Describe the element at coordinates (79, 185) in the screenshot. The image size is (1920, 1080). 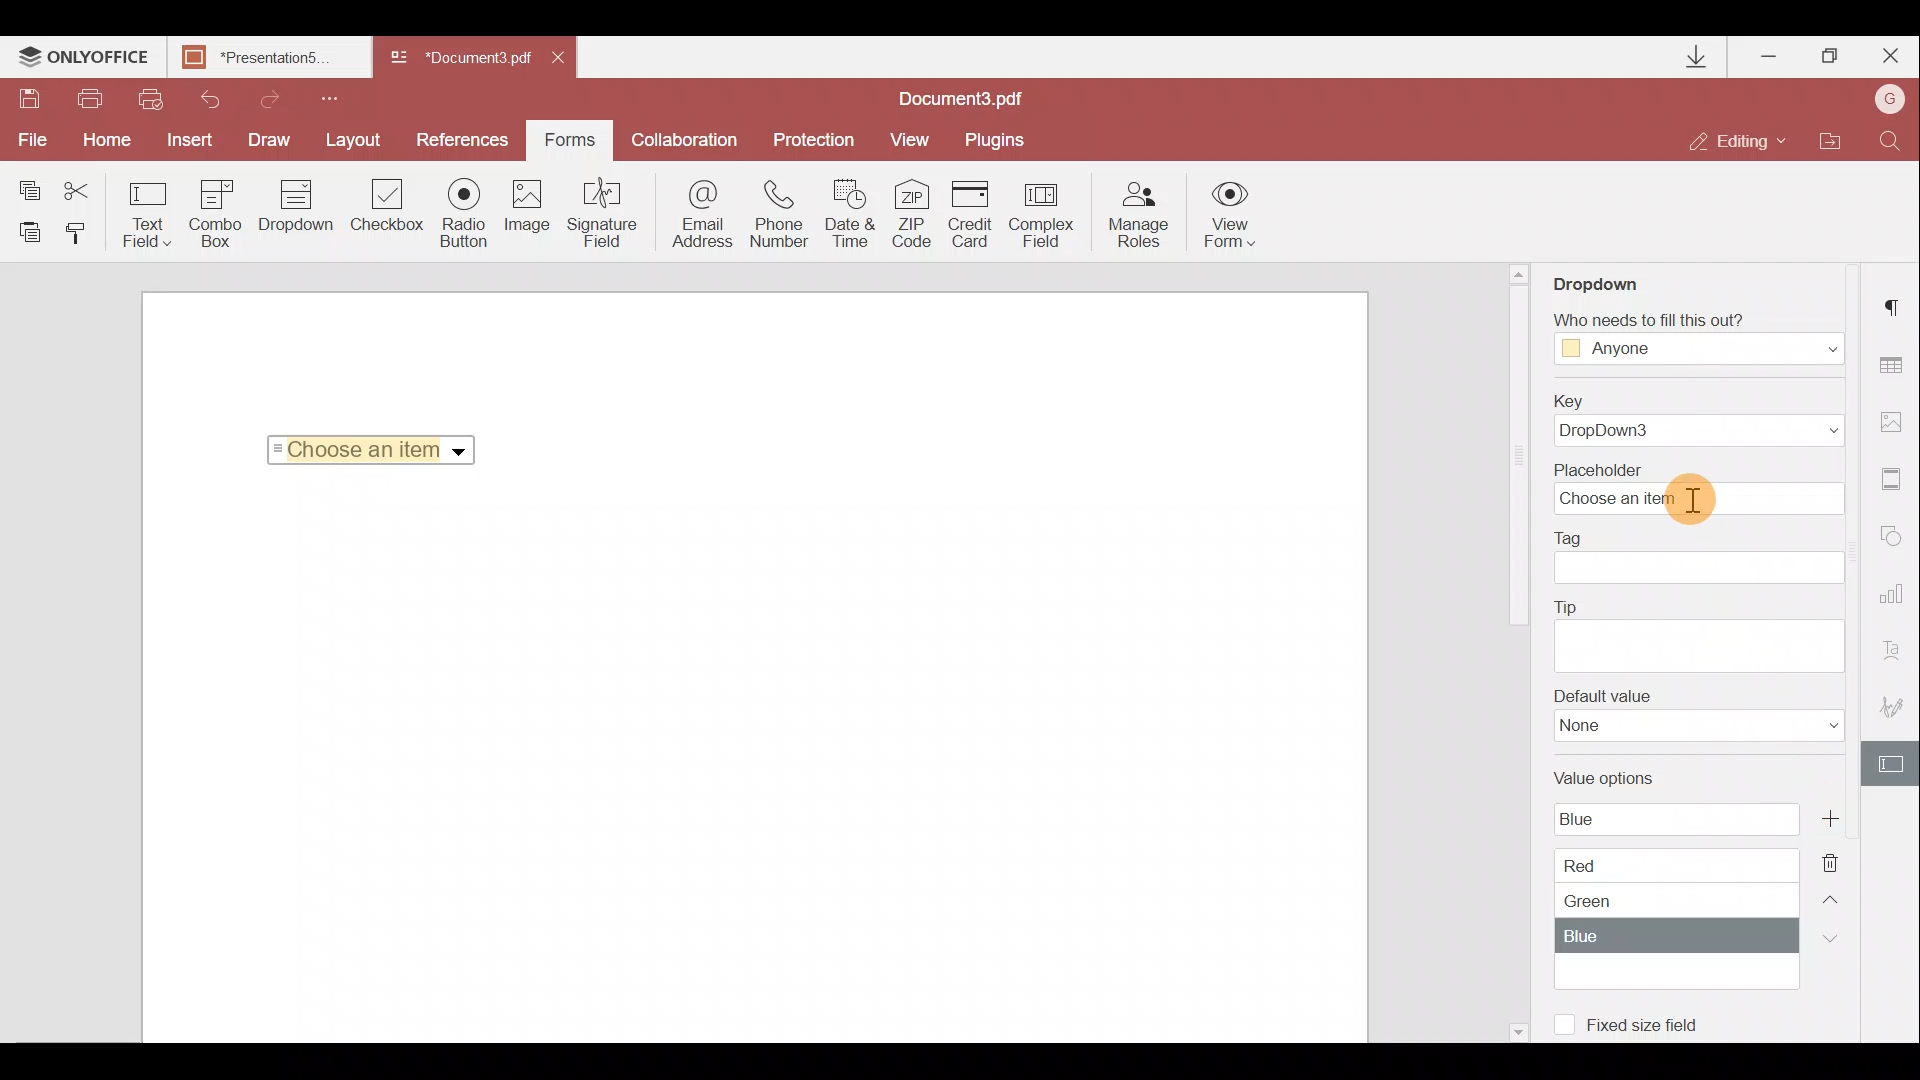
I see `Cut` at that location.